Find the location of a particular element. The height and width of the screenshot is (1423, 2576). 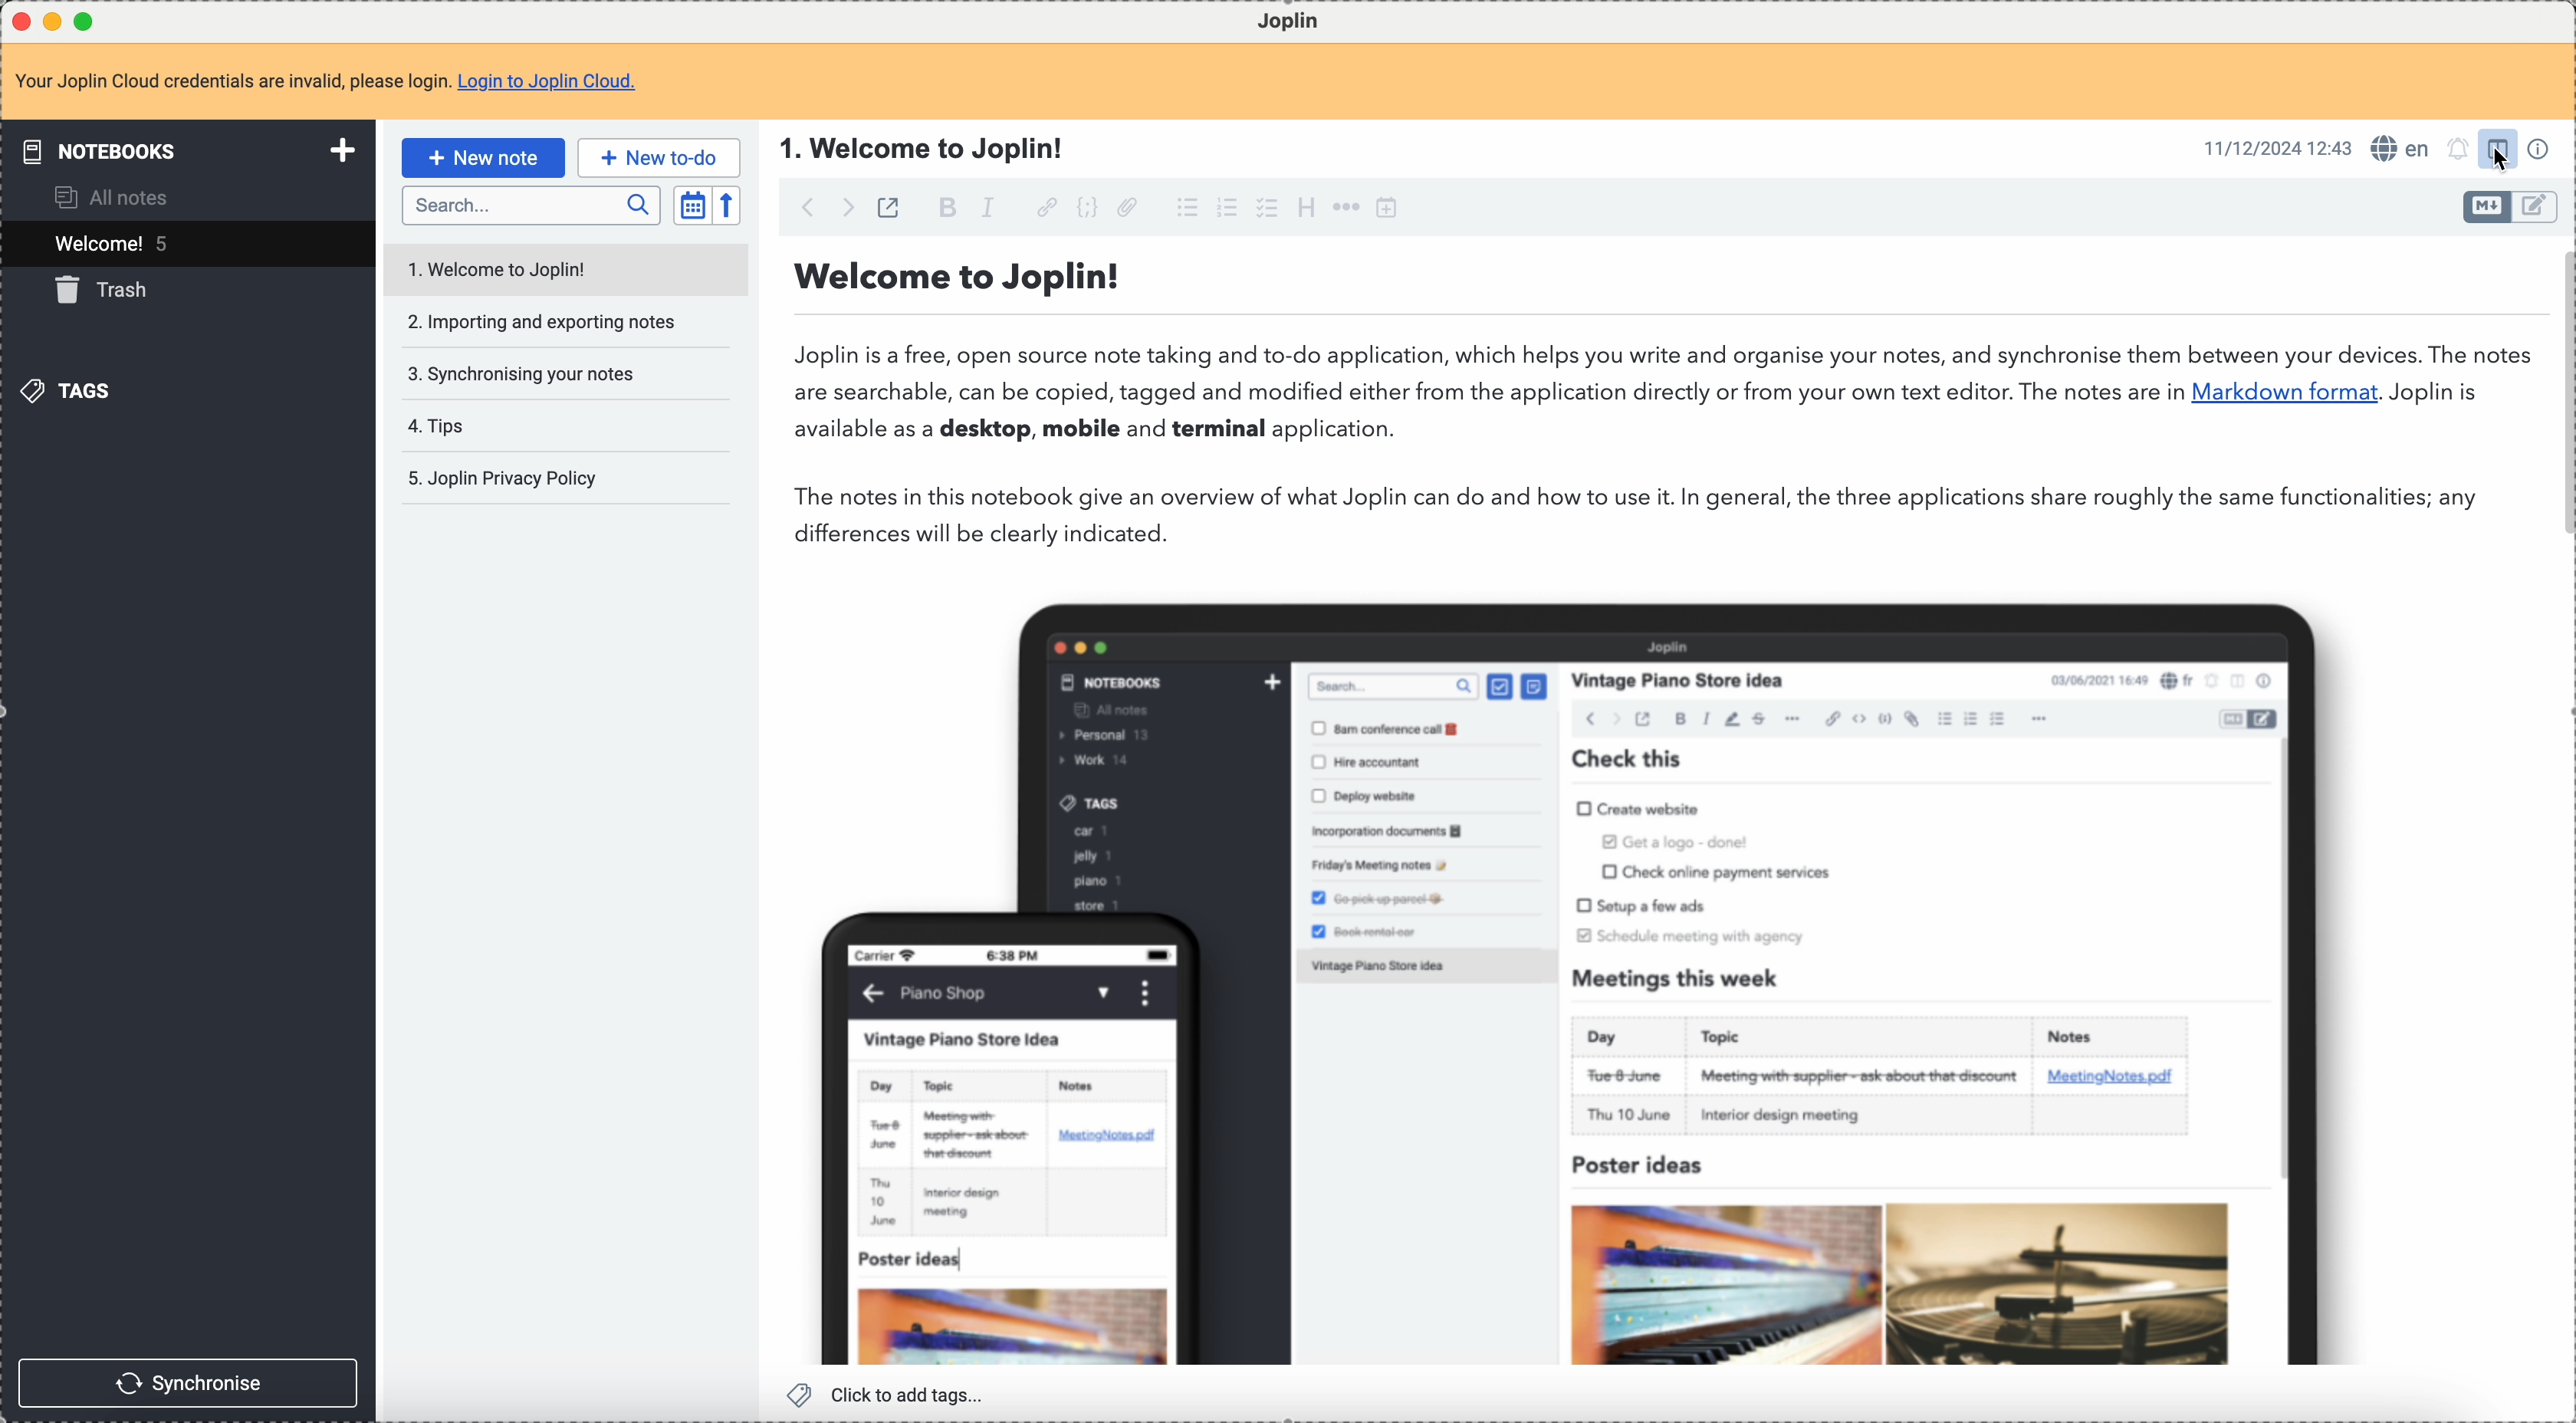

trash is located at coordinates (101, 295).